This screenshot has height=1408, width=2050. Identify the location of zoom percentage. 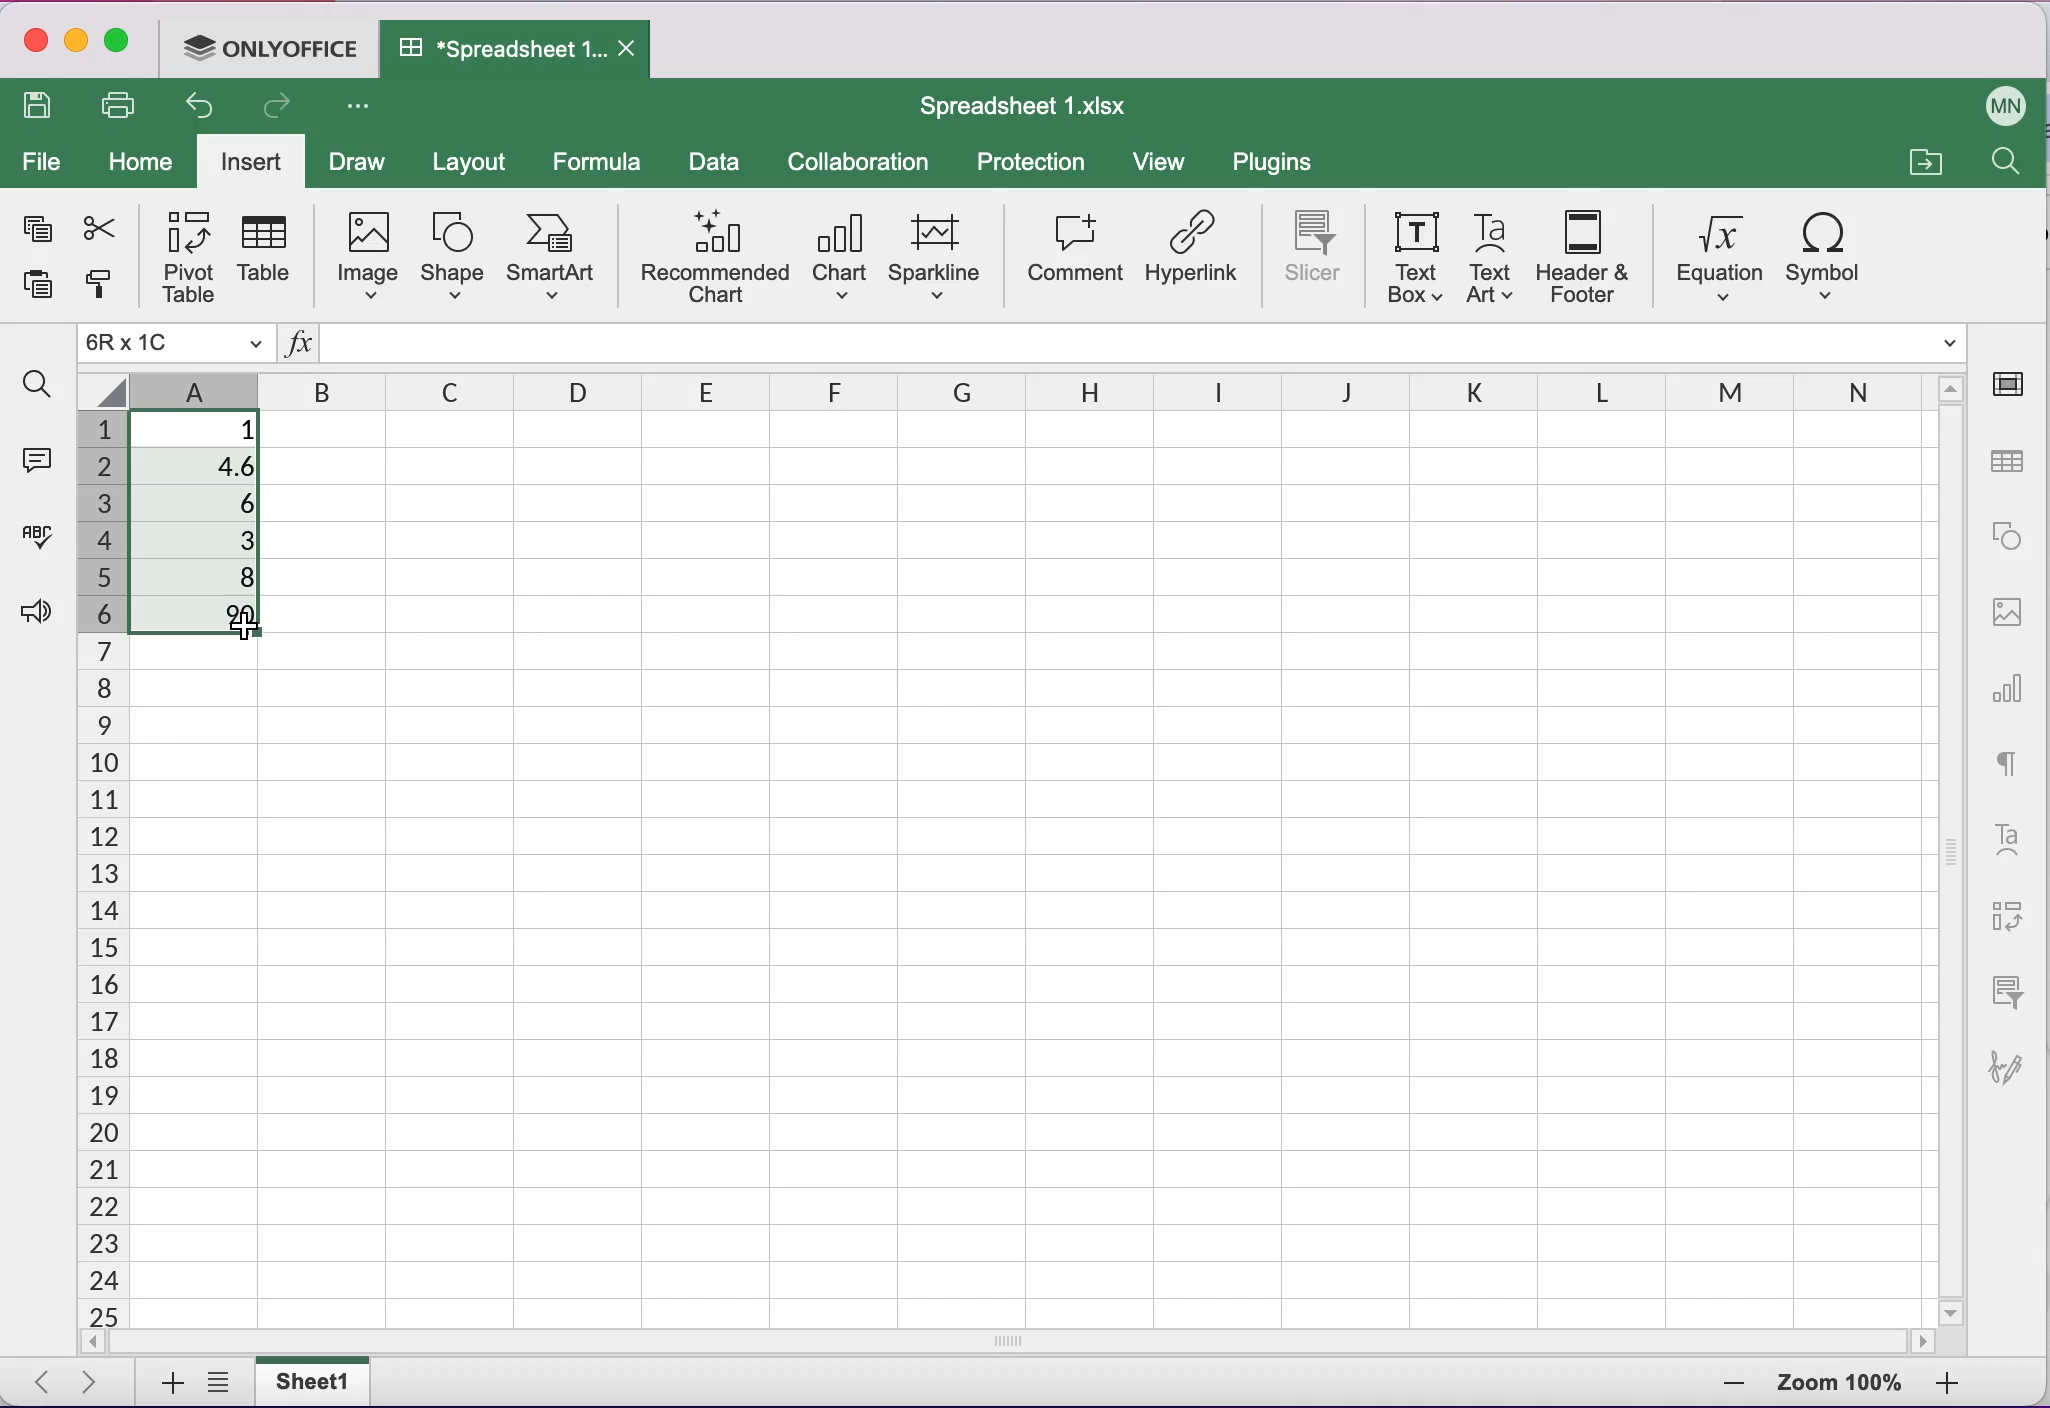
(1842, 1381).